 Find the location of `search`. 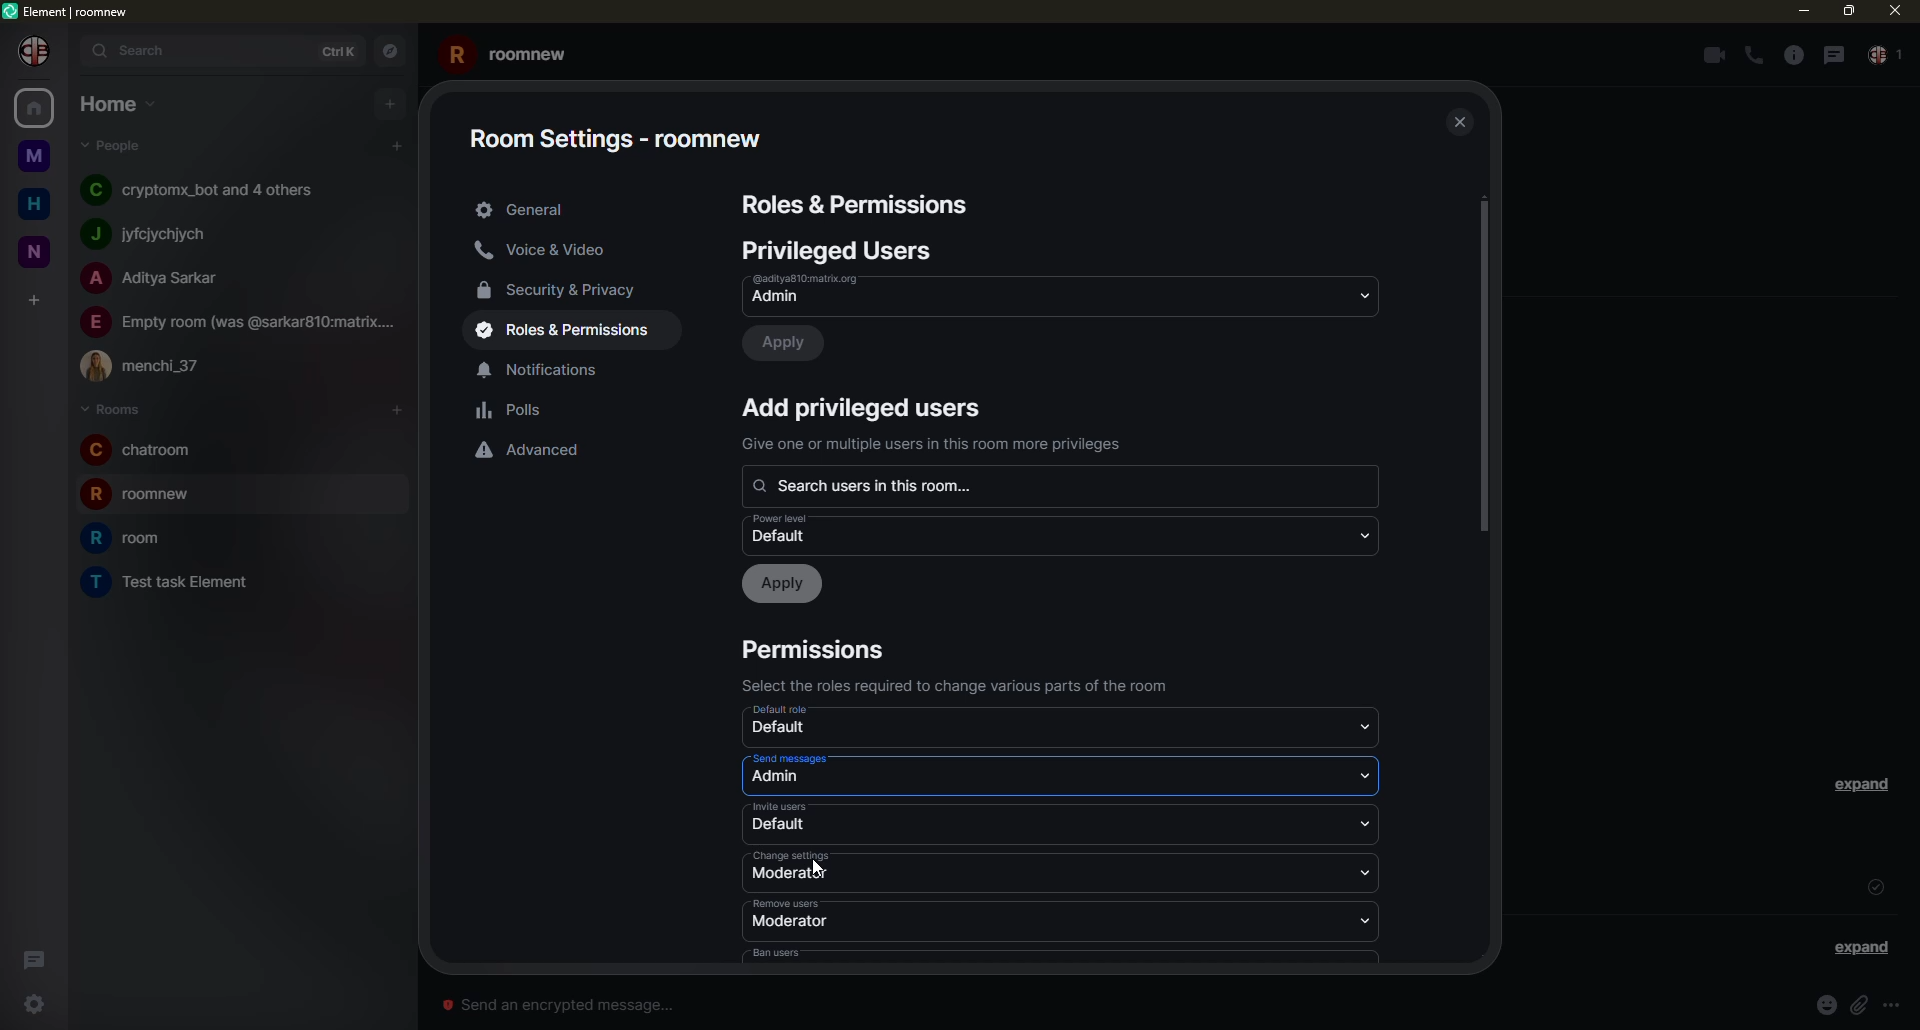

search is located at coordinates (878, 485).